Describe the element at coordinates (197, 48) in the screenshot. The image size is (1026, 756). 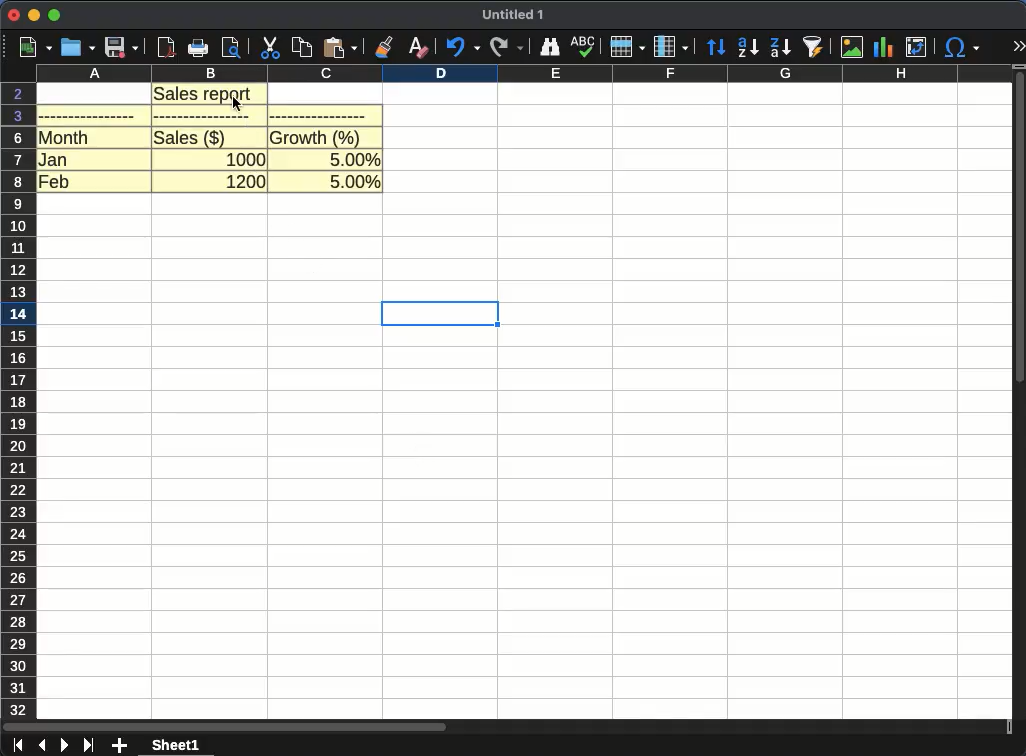
I see `print` at that location.